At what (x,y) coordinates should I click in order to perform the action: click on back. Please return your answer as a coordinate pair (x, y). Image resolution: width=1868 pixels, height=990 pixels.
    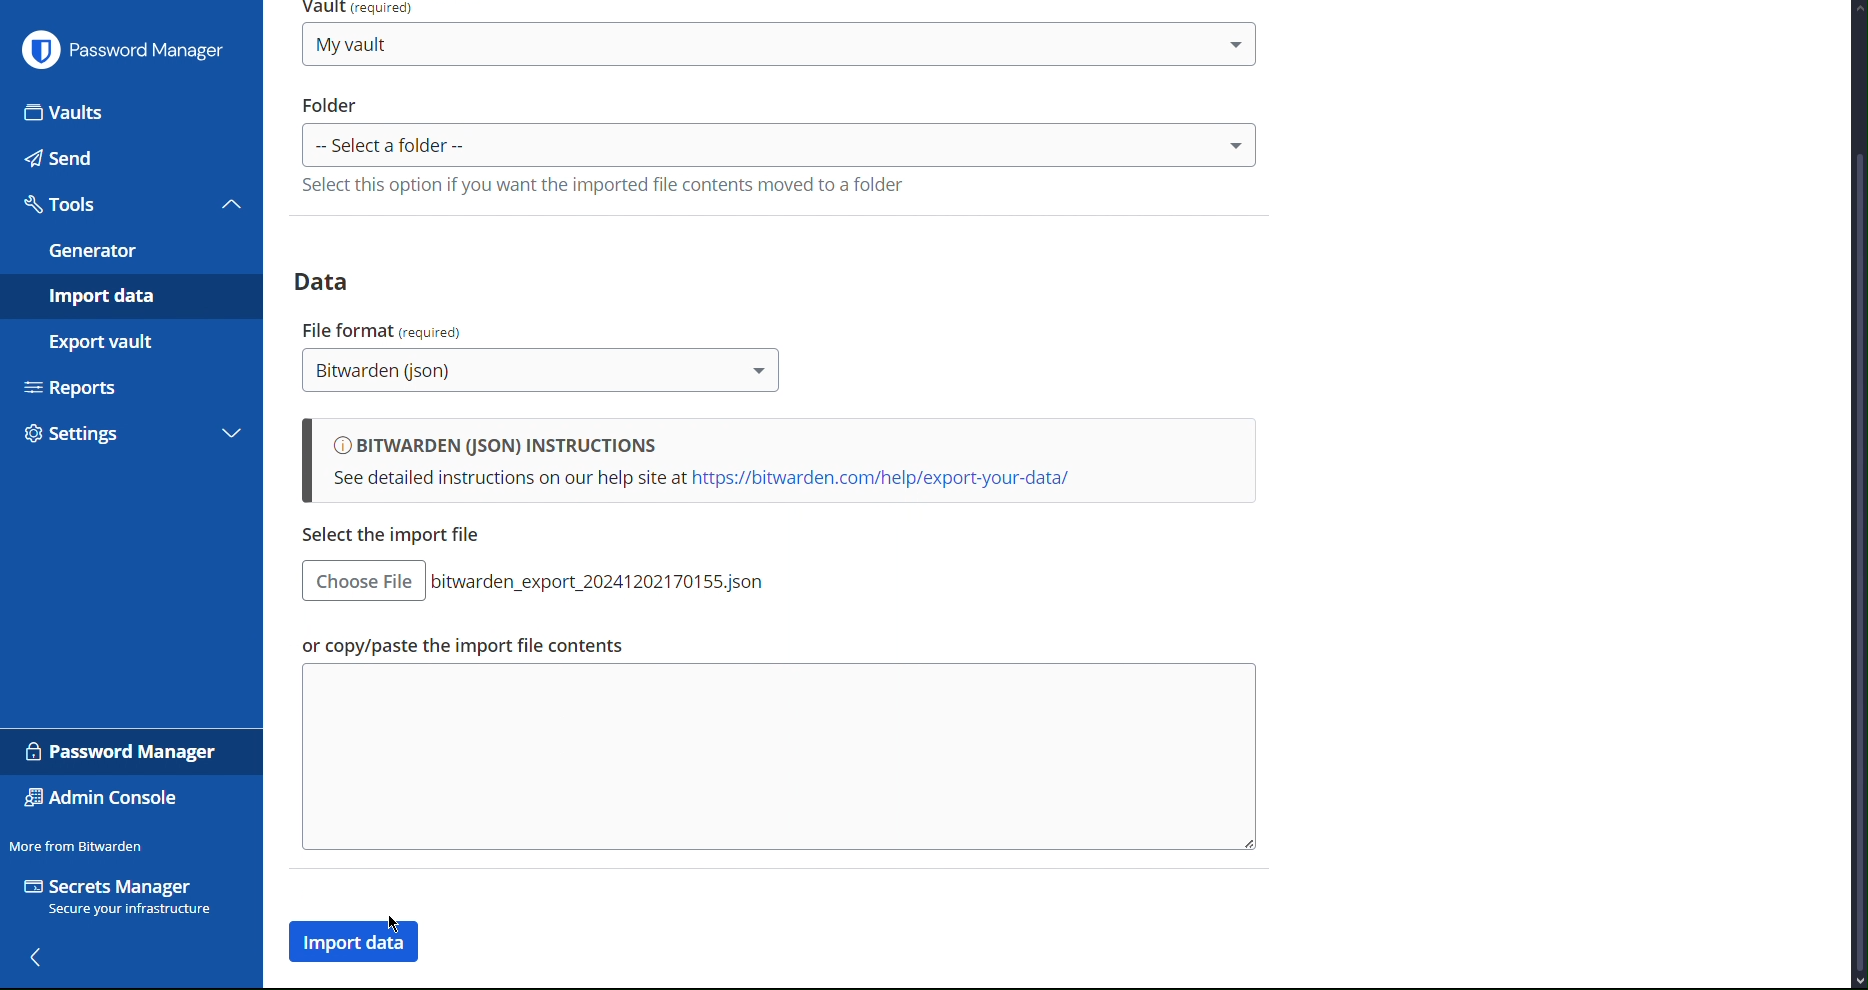
    Looking at the image, I should click on (41, 958).